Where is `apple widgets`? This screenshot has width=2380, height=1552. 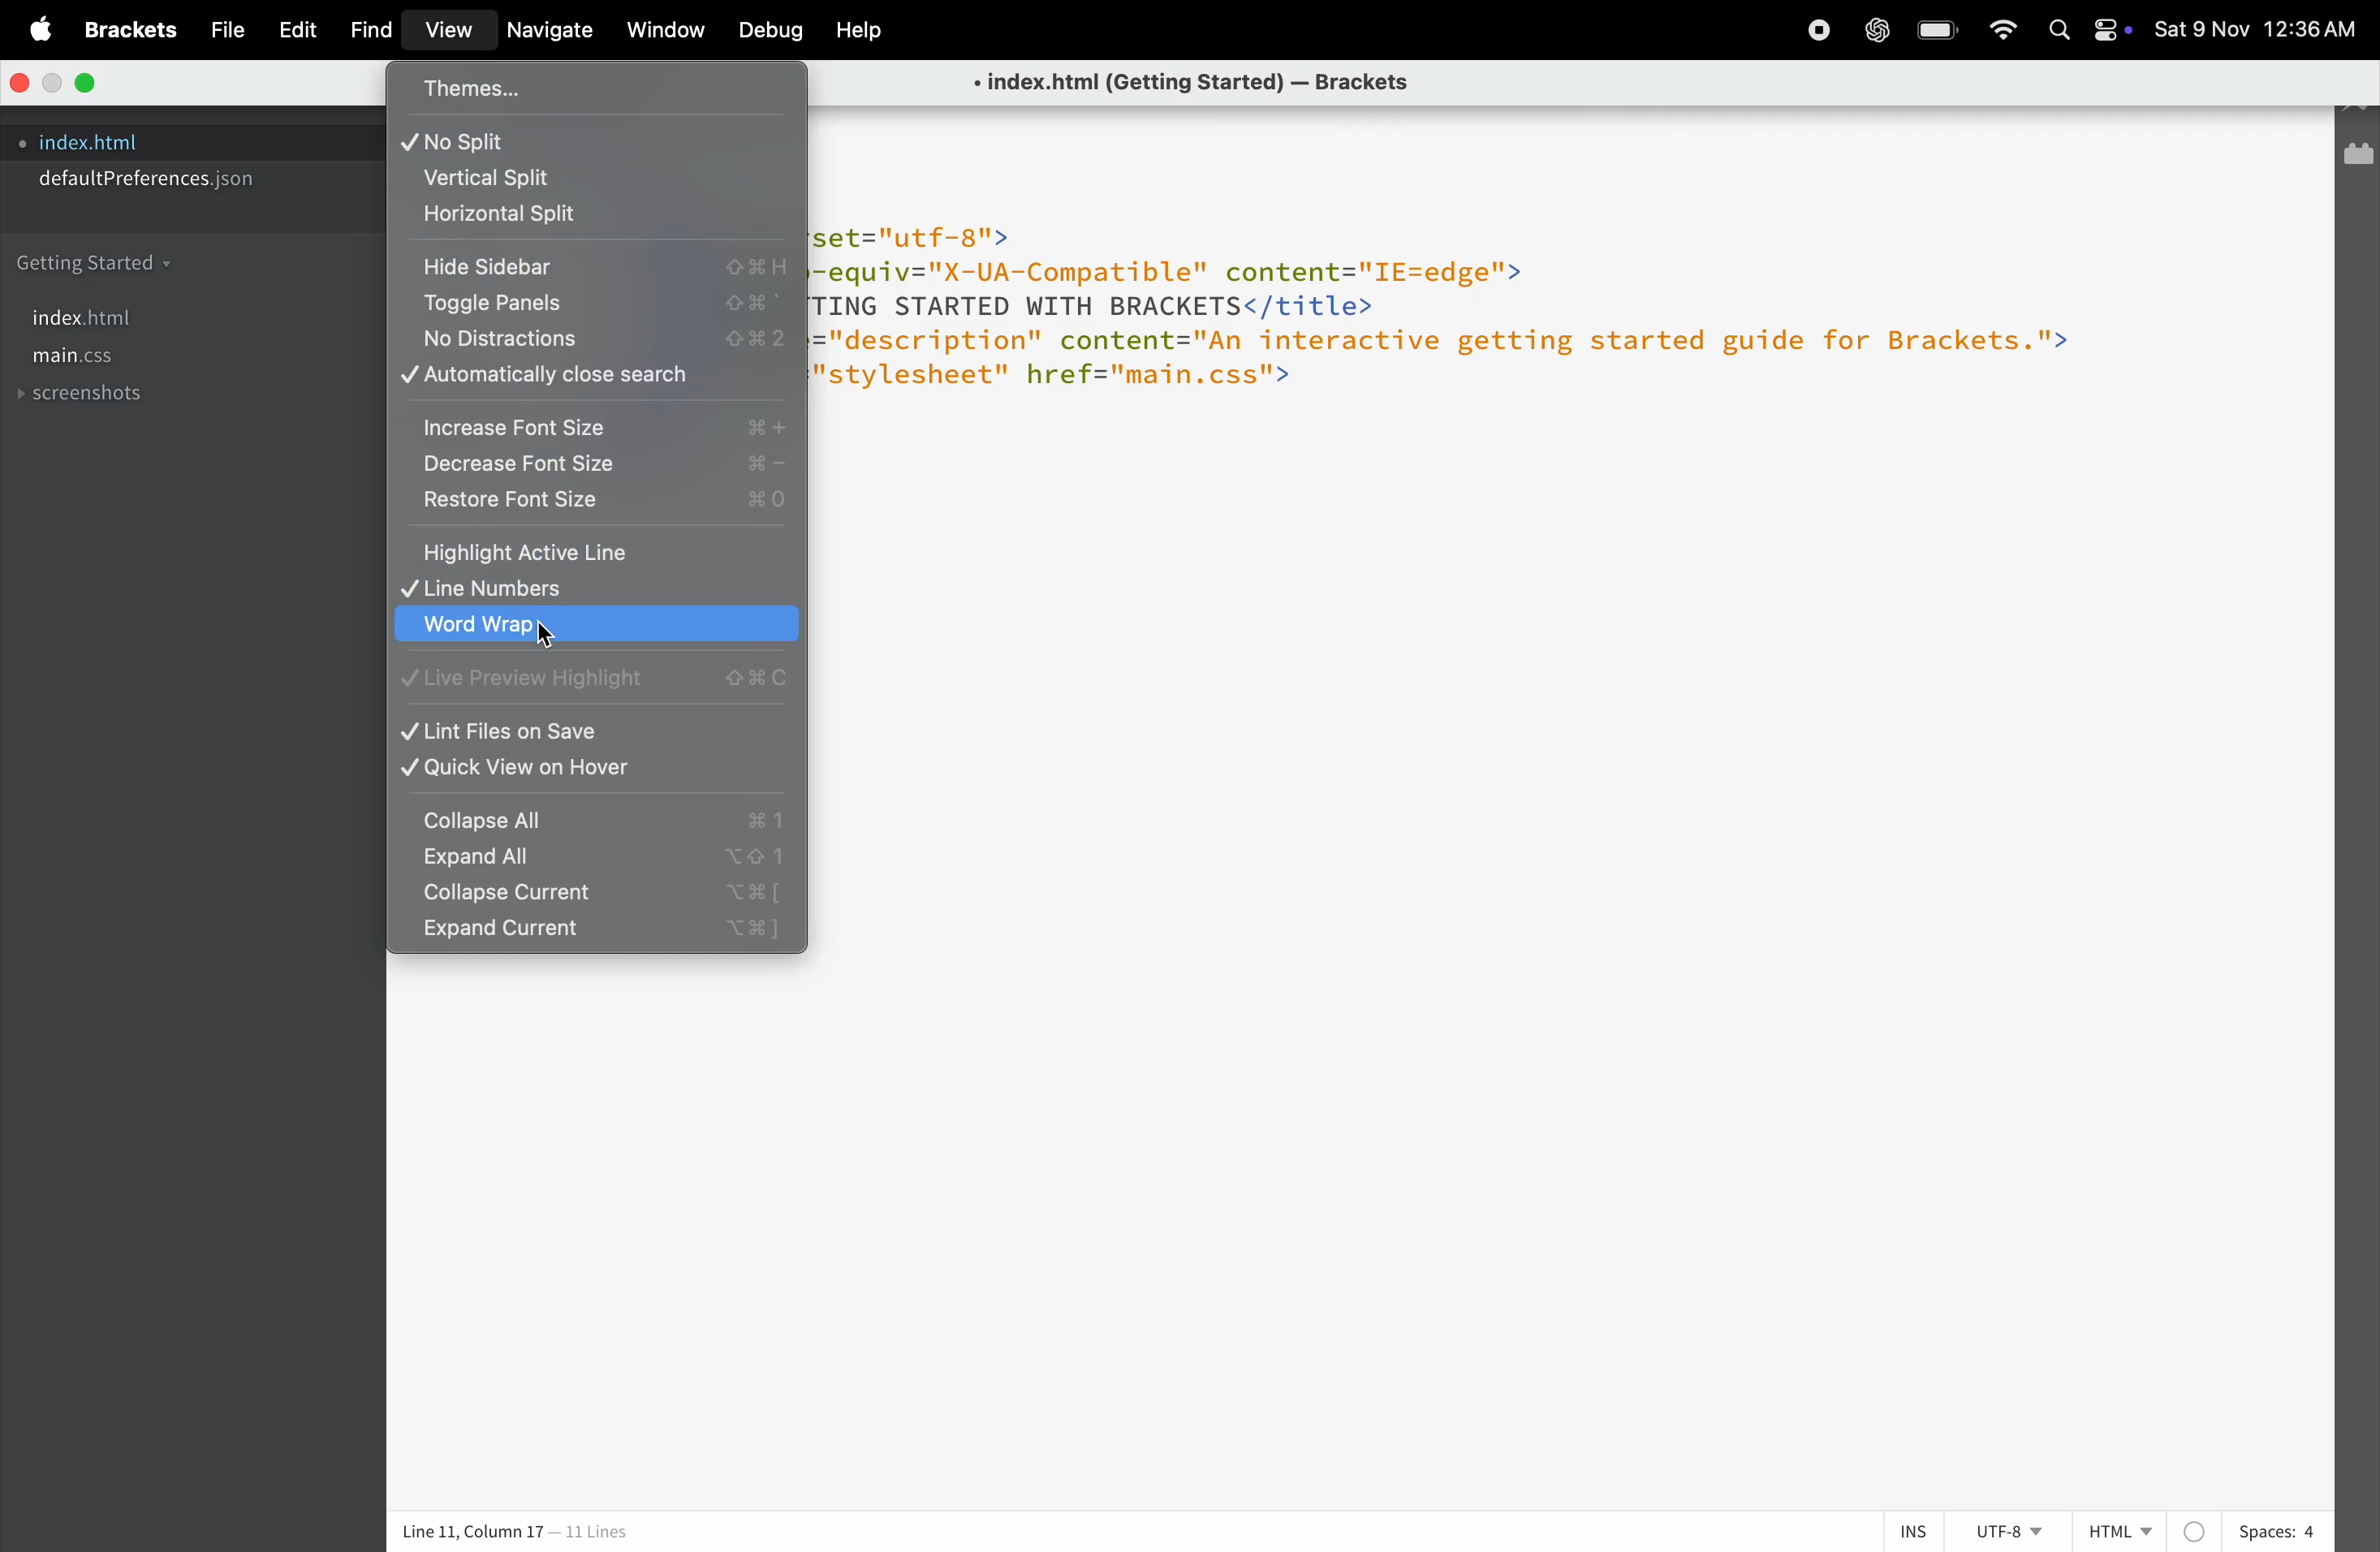 apple widgets is located at coordinates (2092, 32).